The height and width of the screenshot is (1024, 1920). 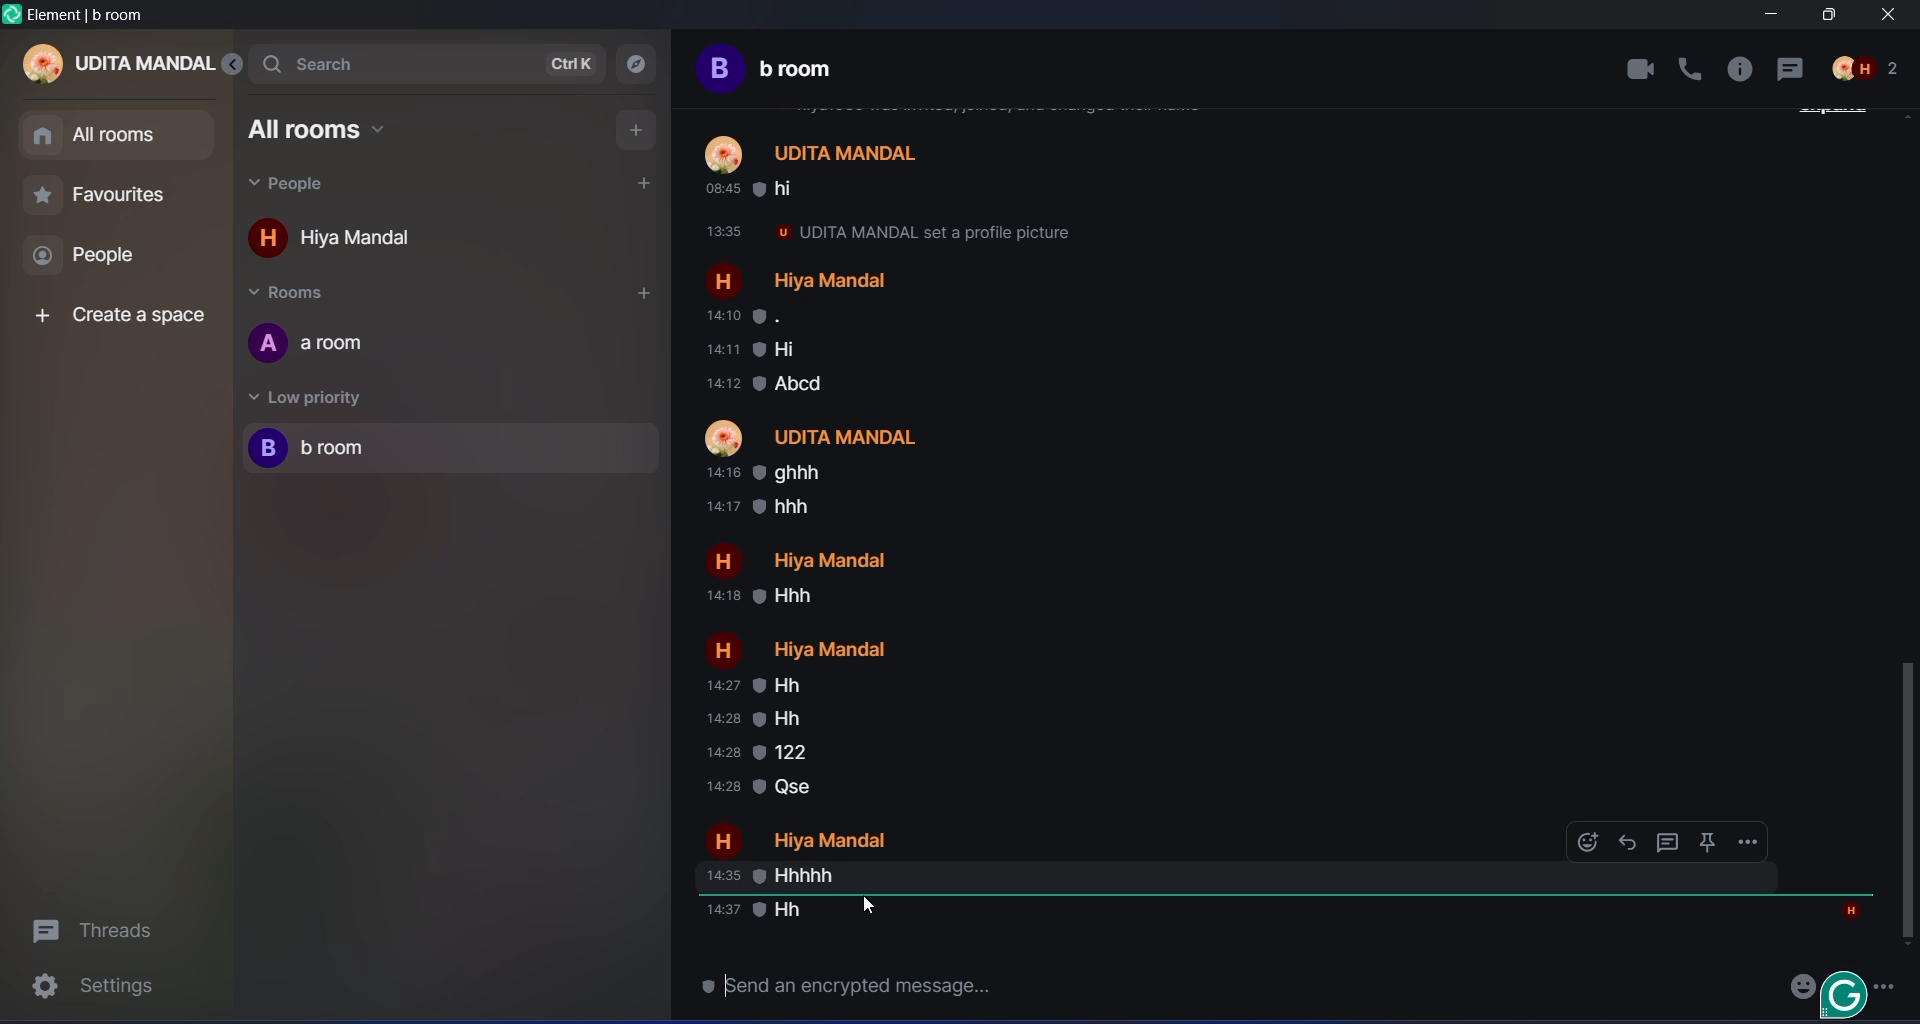 What do you see at coordinates (644, 182) in the screenshot?
I see `add people` at bounding box center [644, 182].